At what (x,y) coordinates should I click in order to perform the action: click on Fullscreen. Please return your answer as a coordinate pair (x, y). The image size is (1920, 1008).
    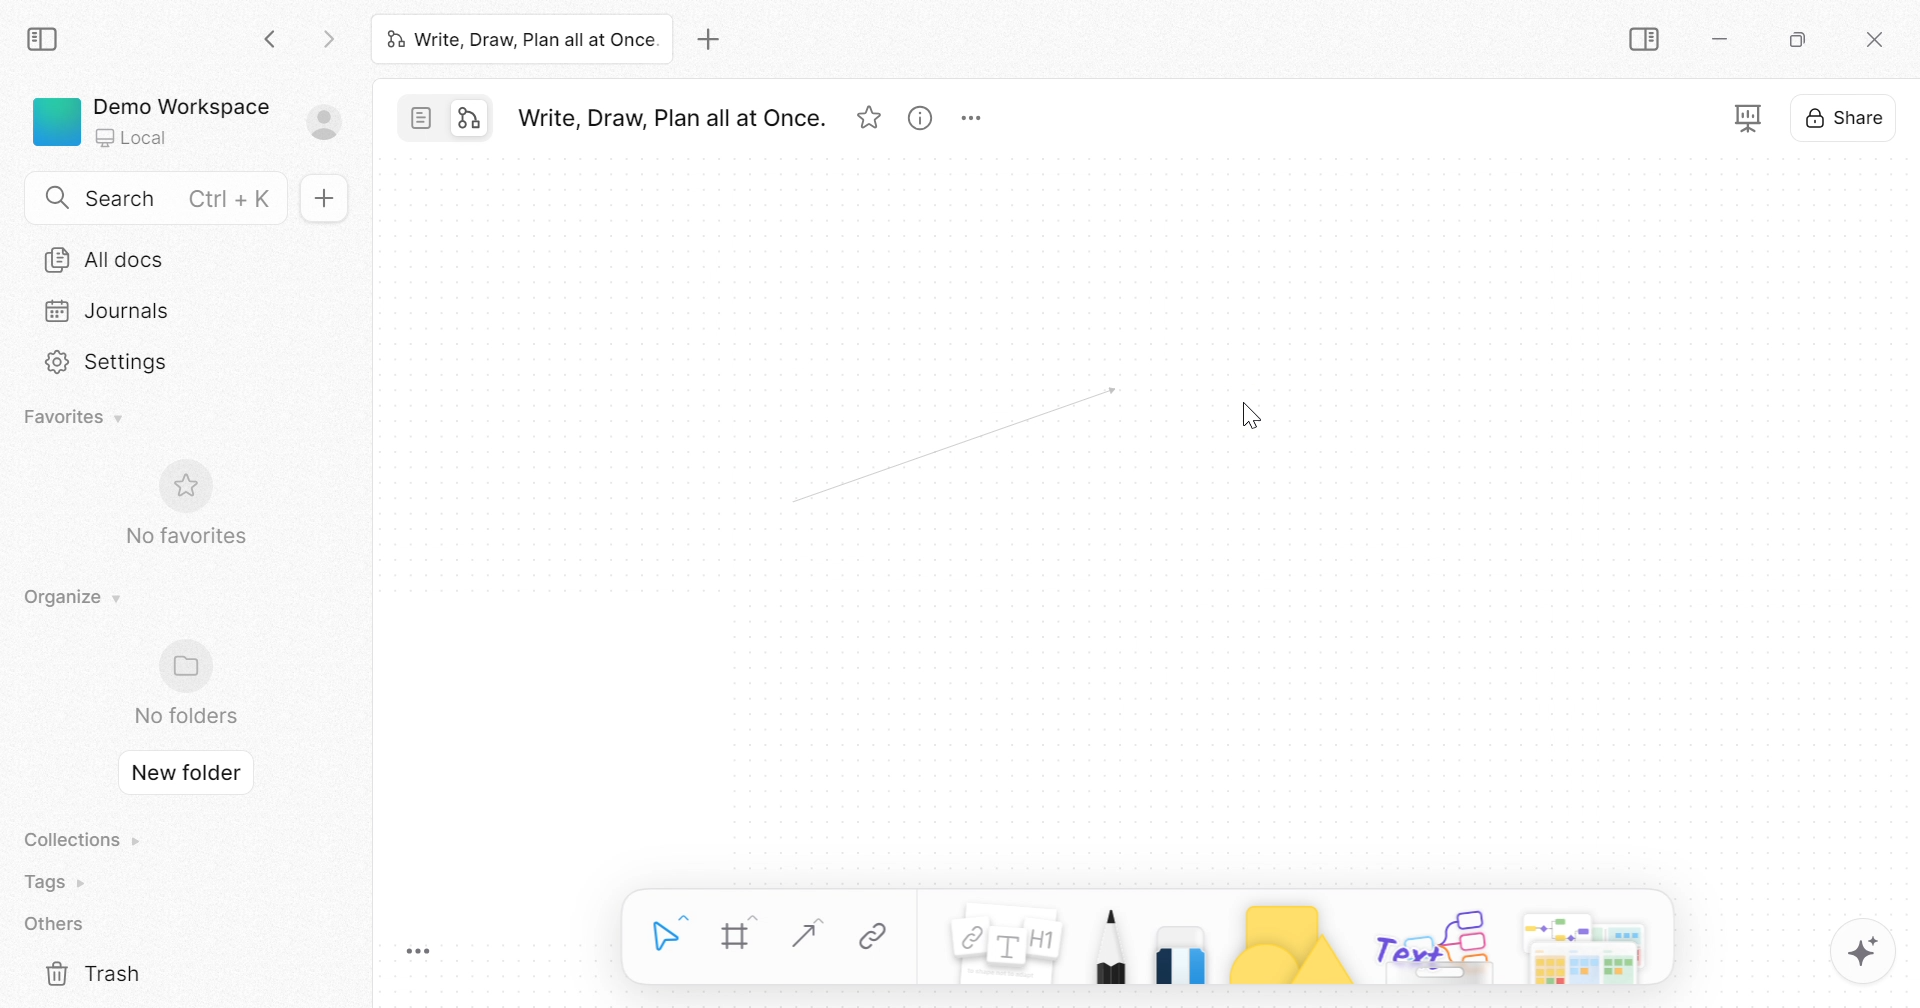
    Looking at the image, I should click on (1749, 118).